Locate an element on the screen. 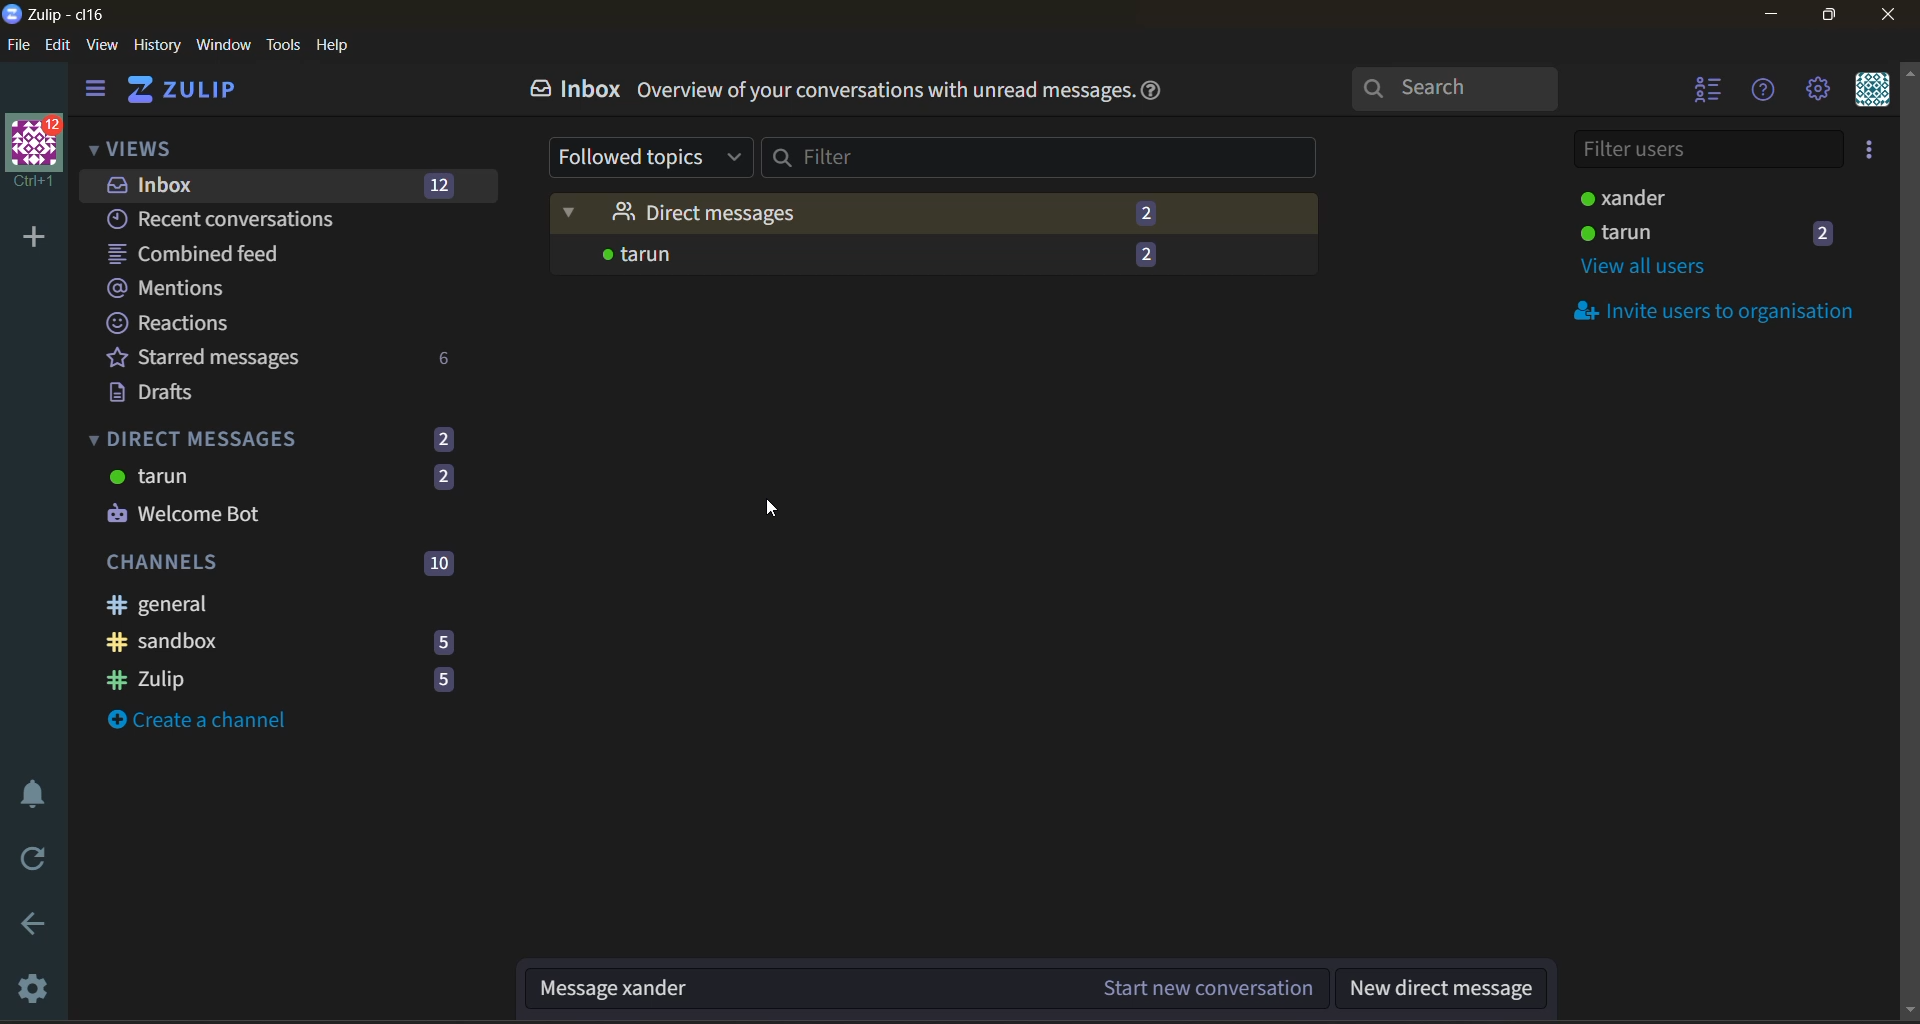  tarun is located at coordinates (288, 479).